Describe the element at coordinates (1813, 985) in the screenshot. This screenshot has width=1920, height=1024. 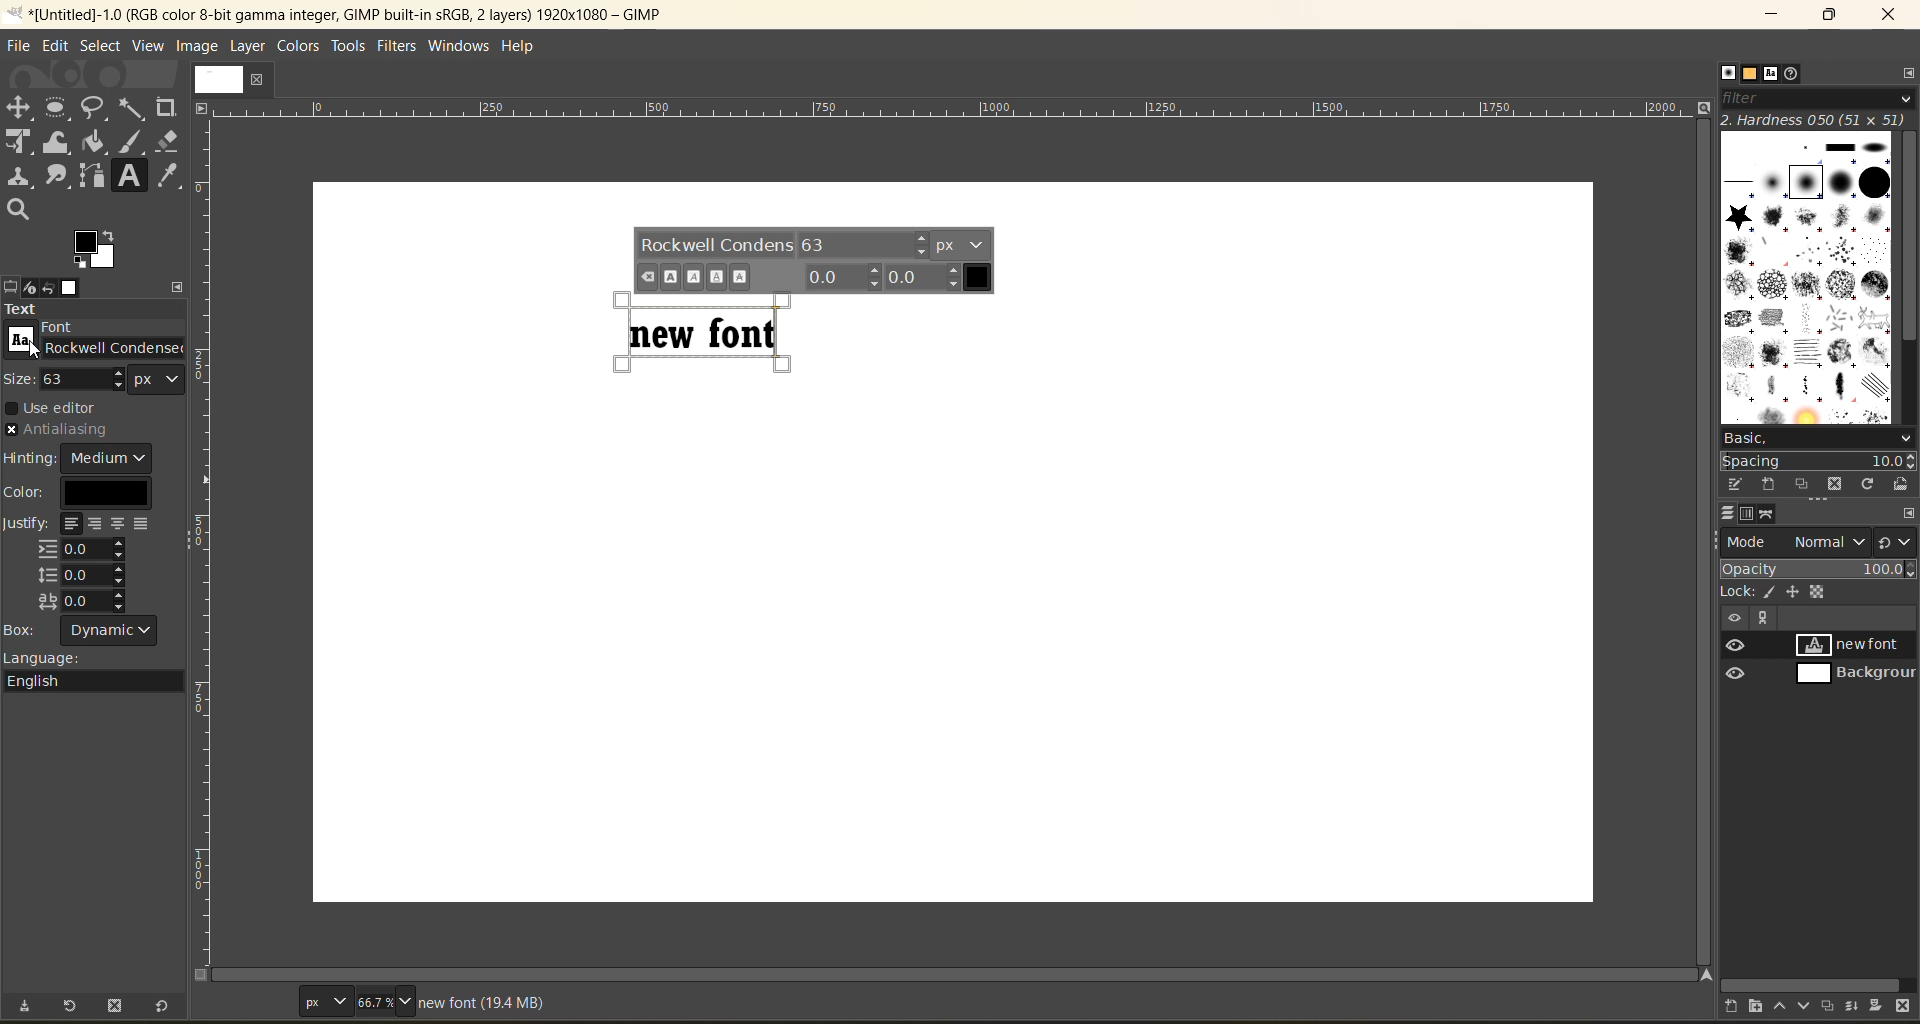
I see `horizontal scroll bar` at that location.